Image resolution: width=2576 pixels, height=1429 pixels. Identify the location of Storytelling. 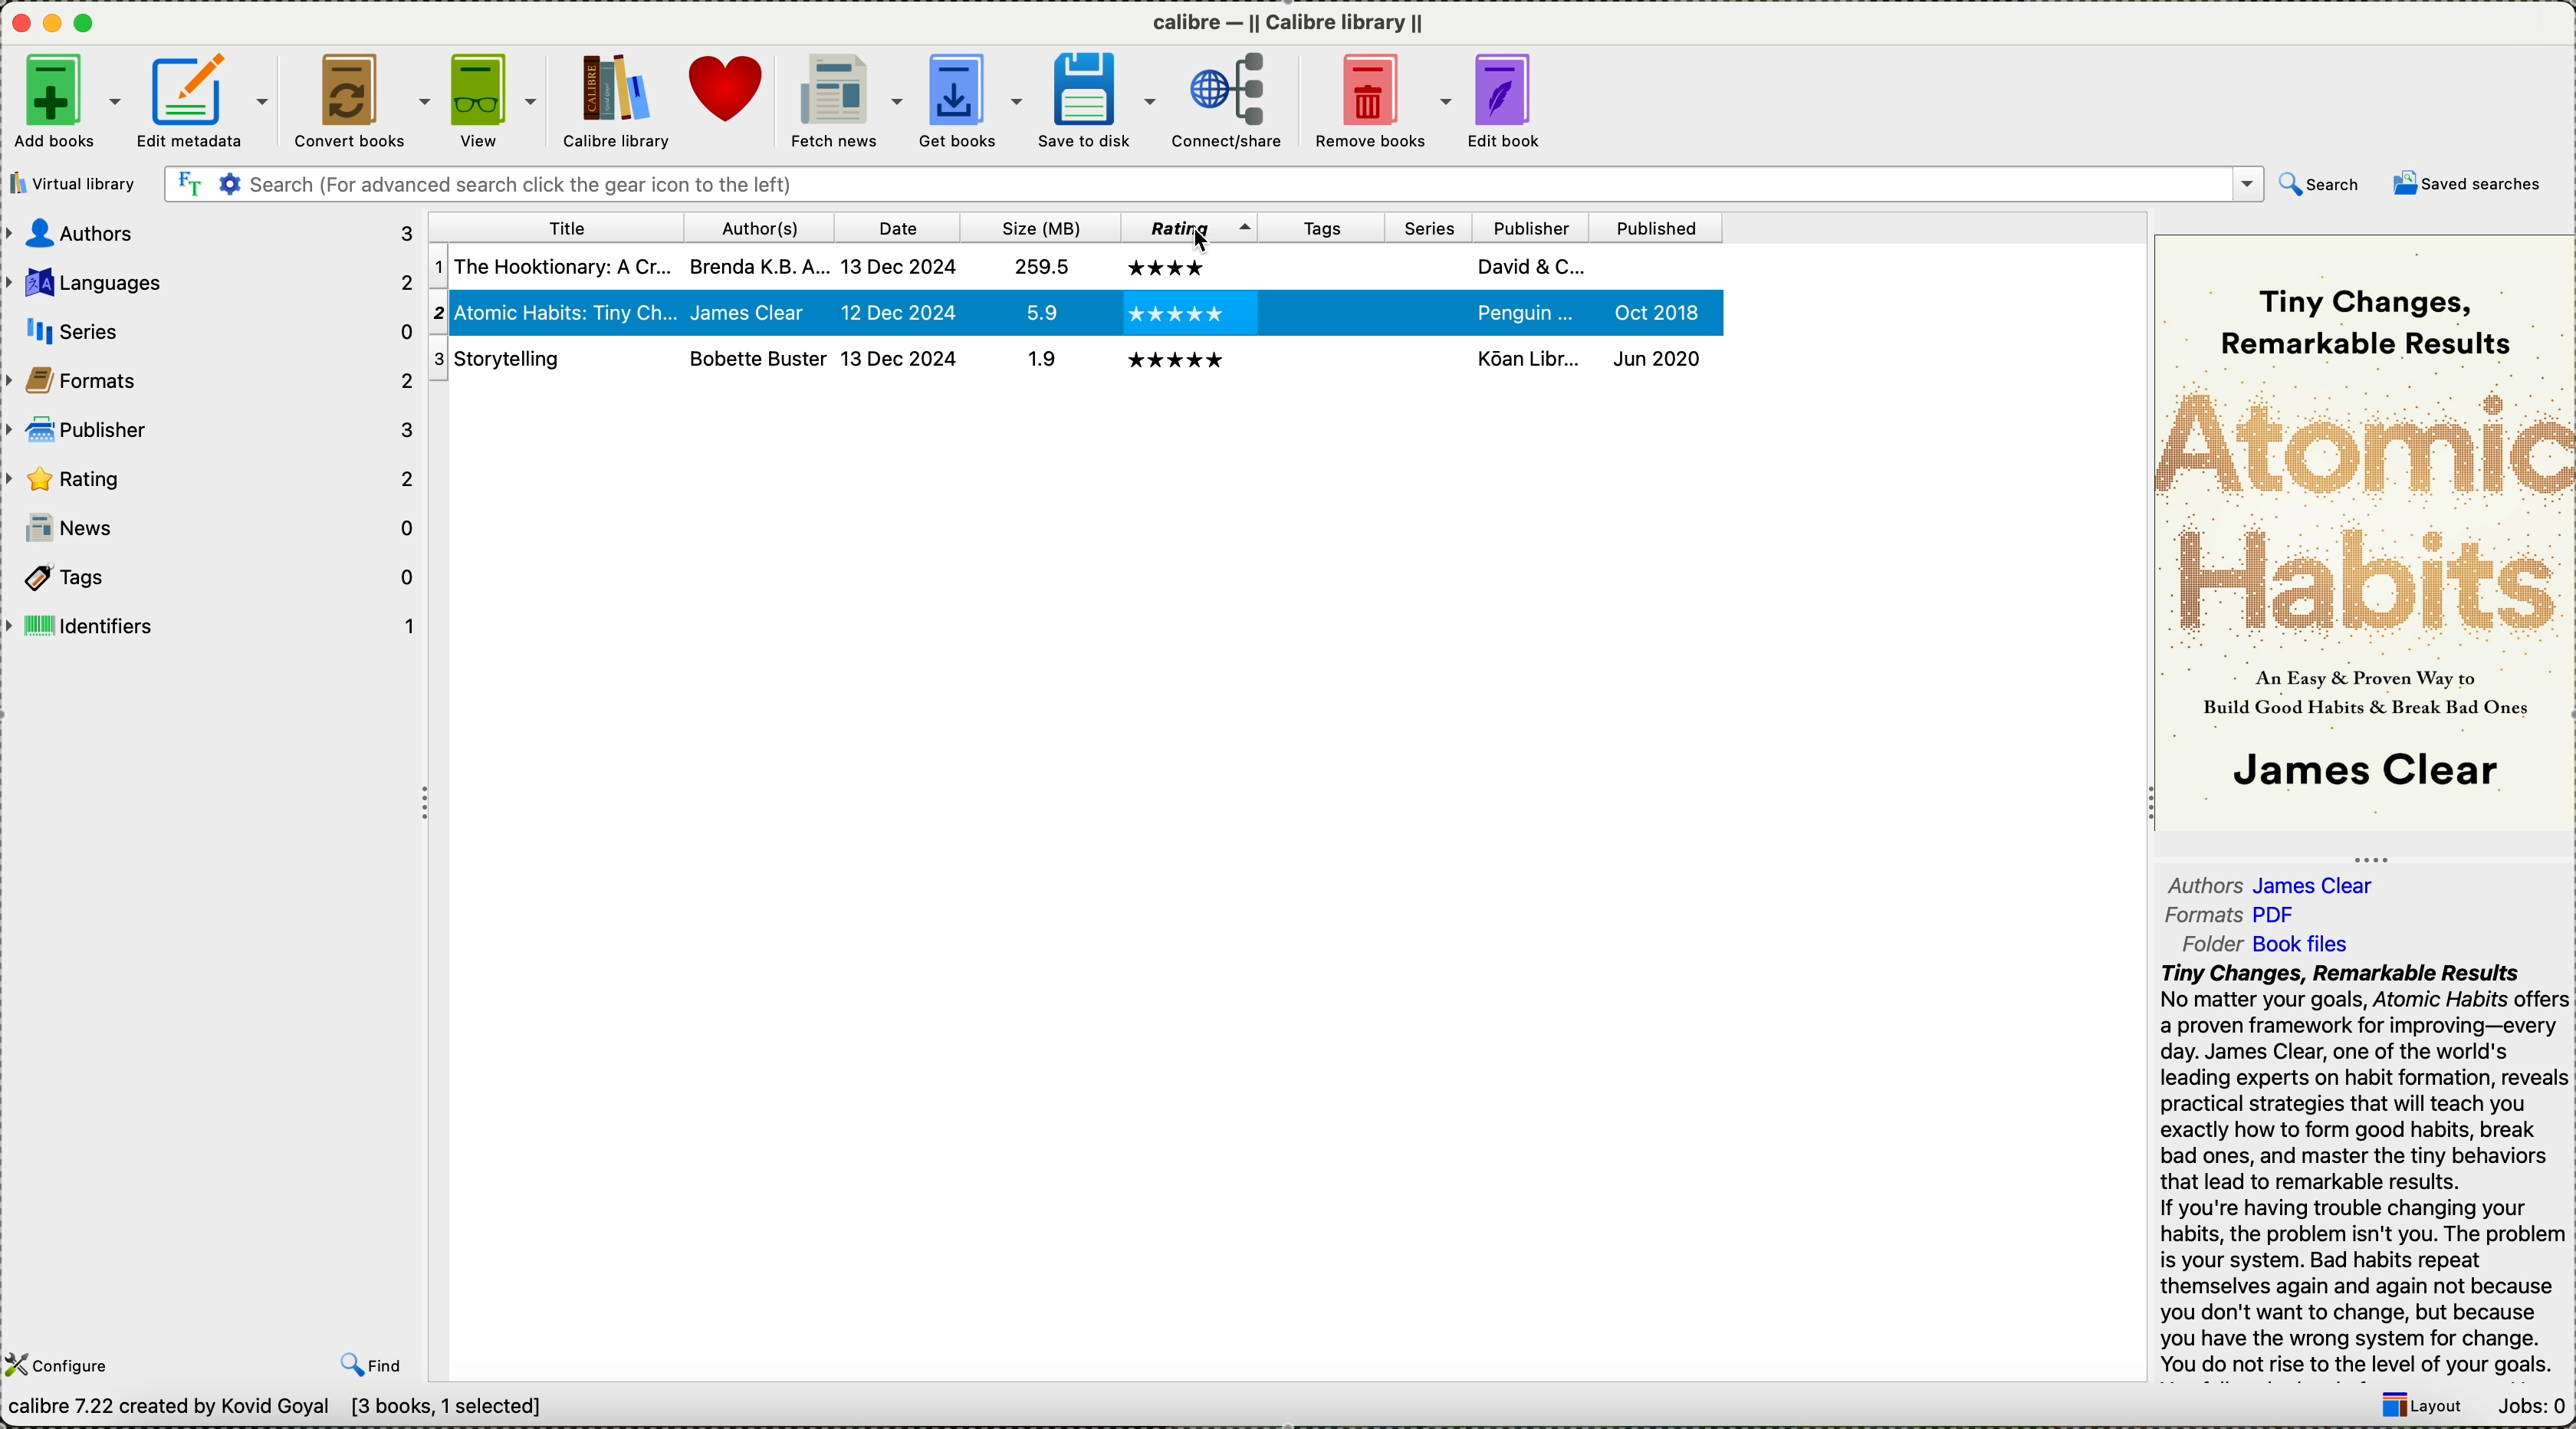
(549, 359).